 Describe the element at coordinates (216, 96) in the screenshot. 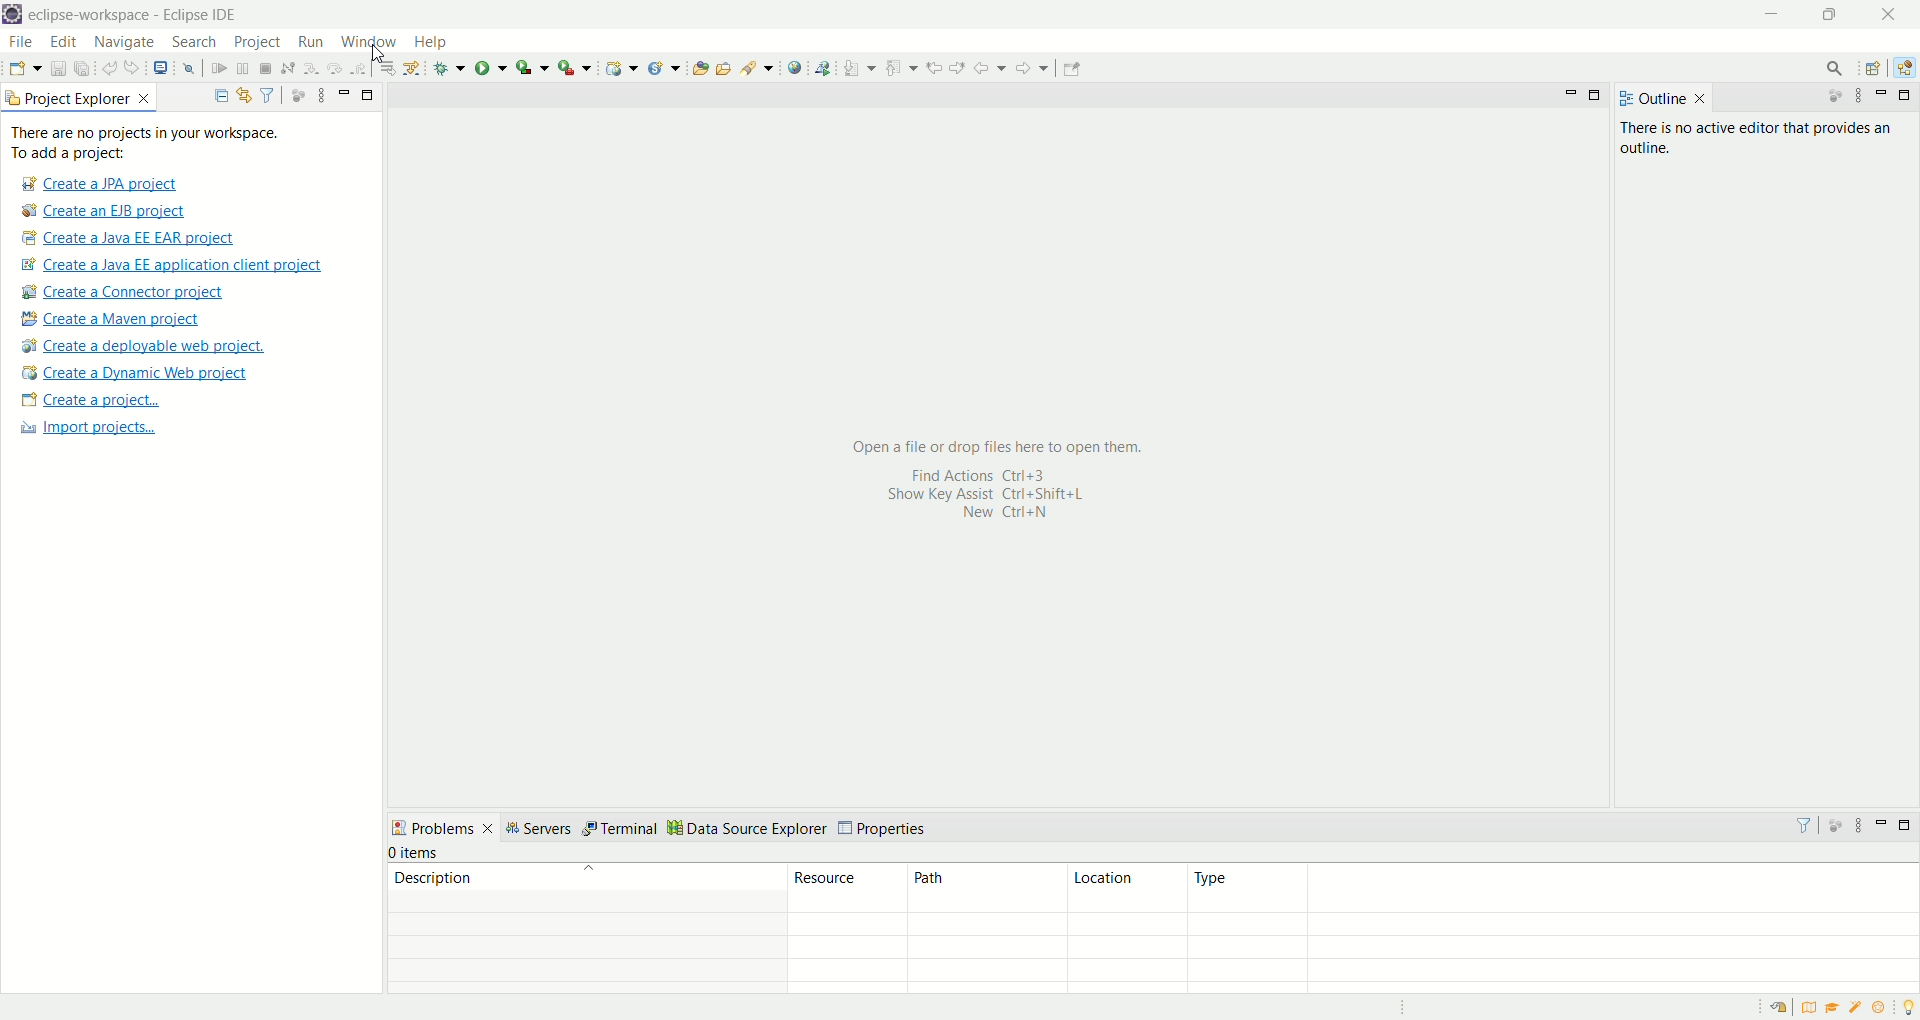

I see `collapse all` at that location.